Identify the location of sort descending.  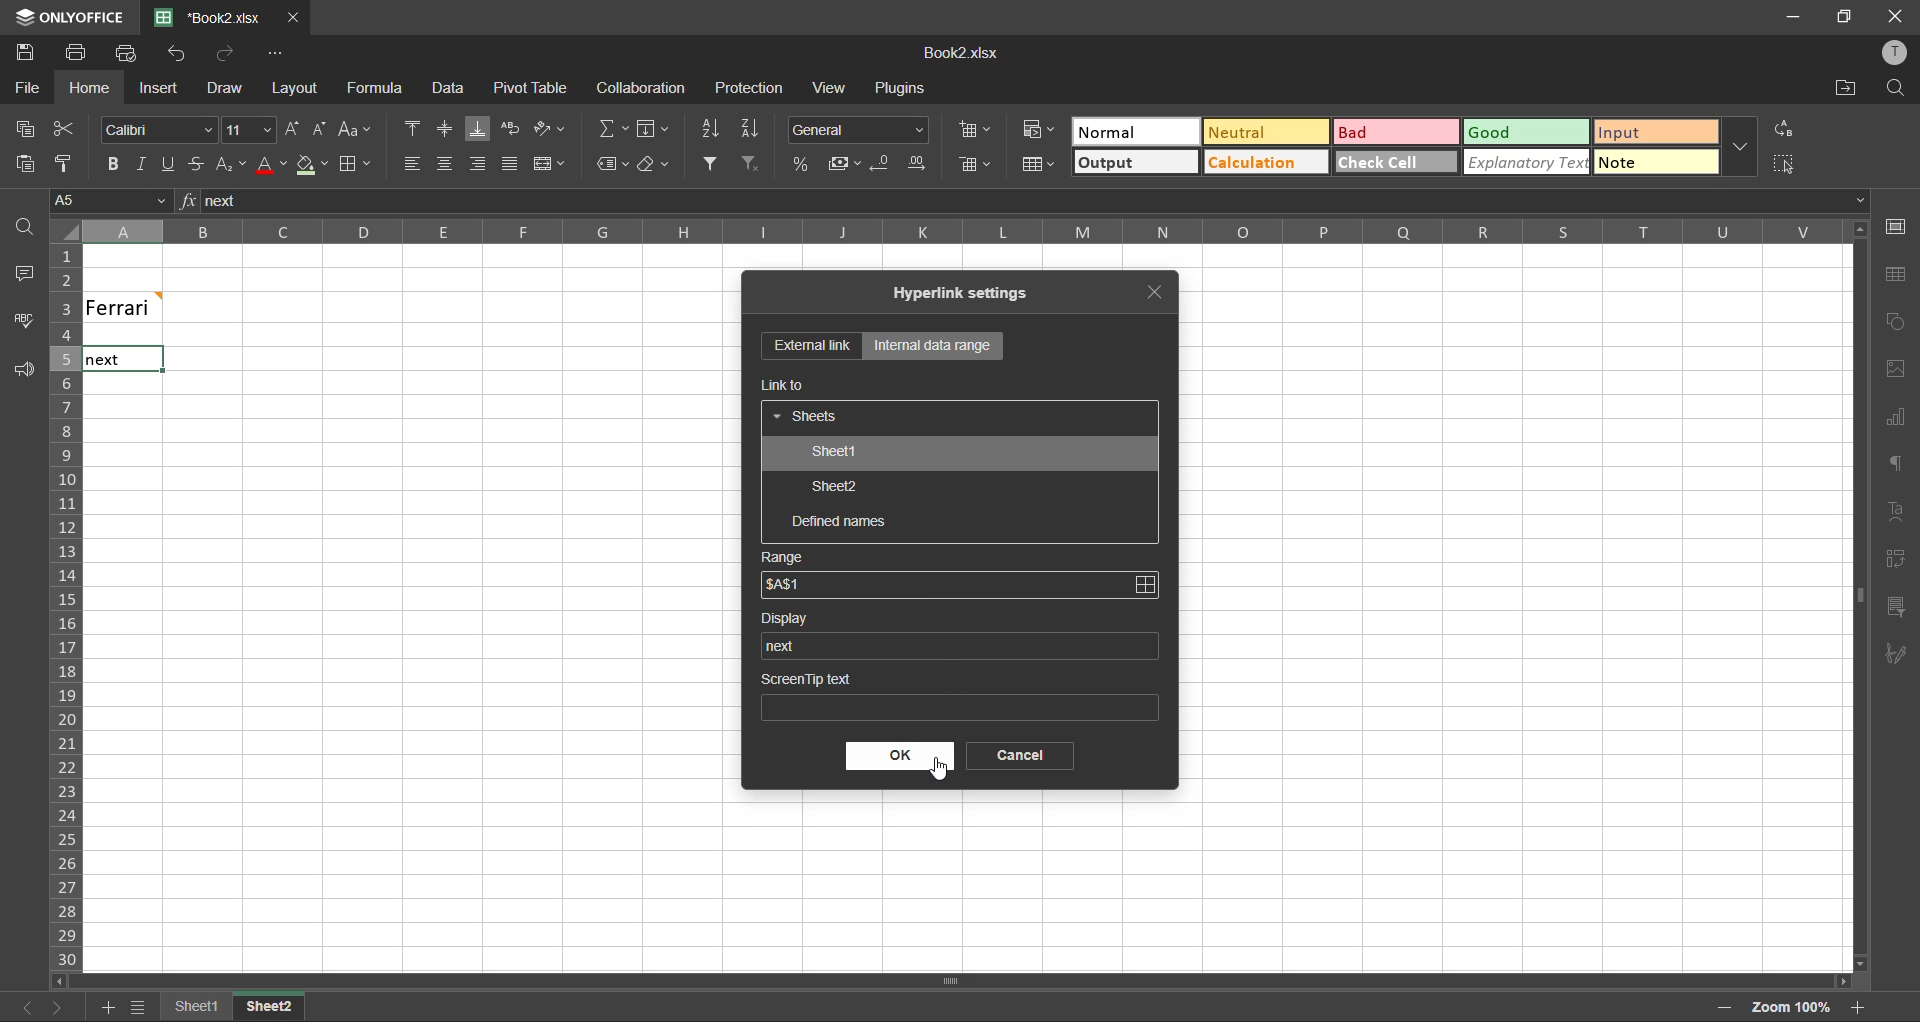
(750, 131).